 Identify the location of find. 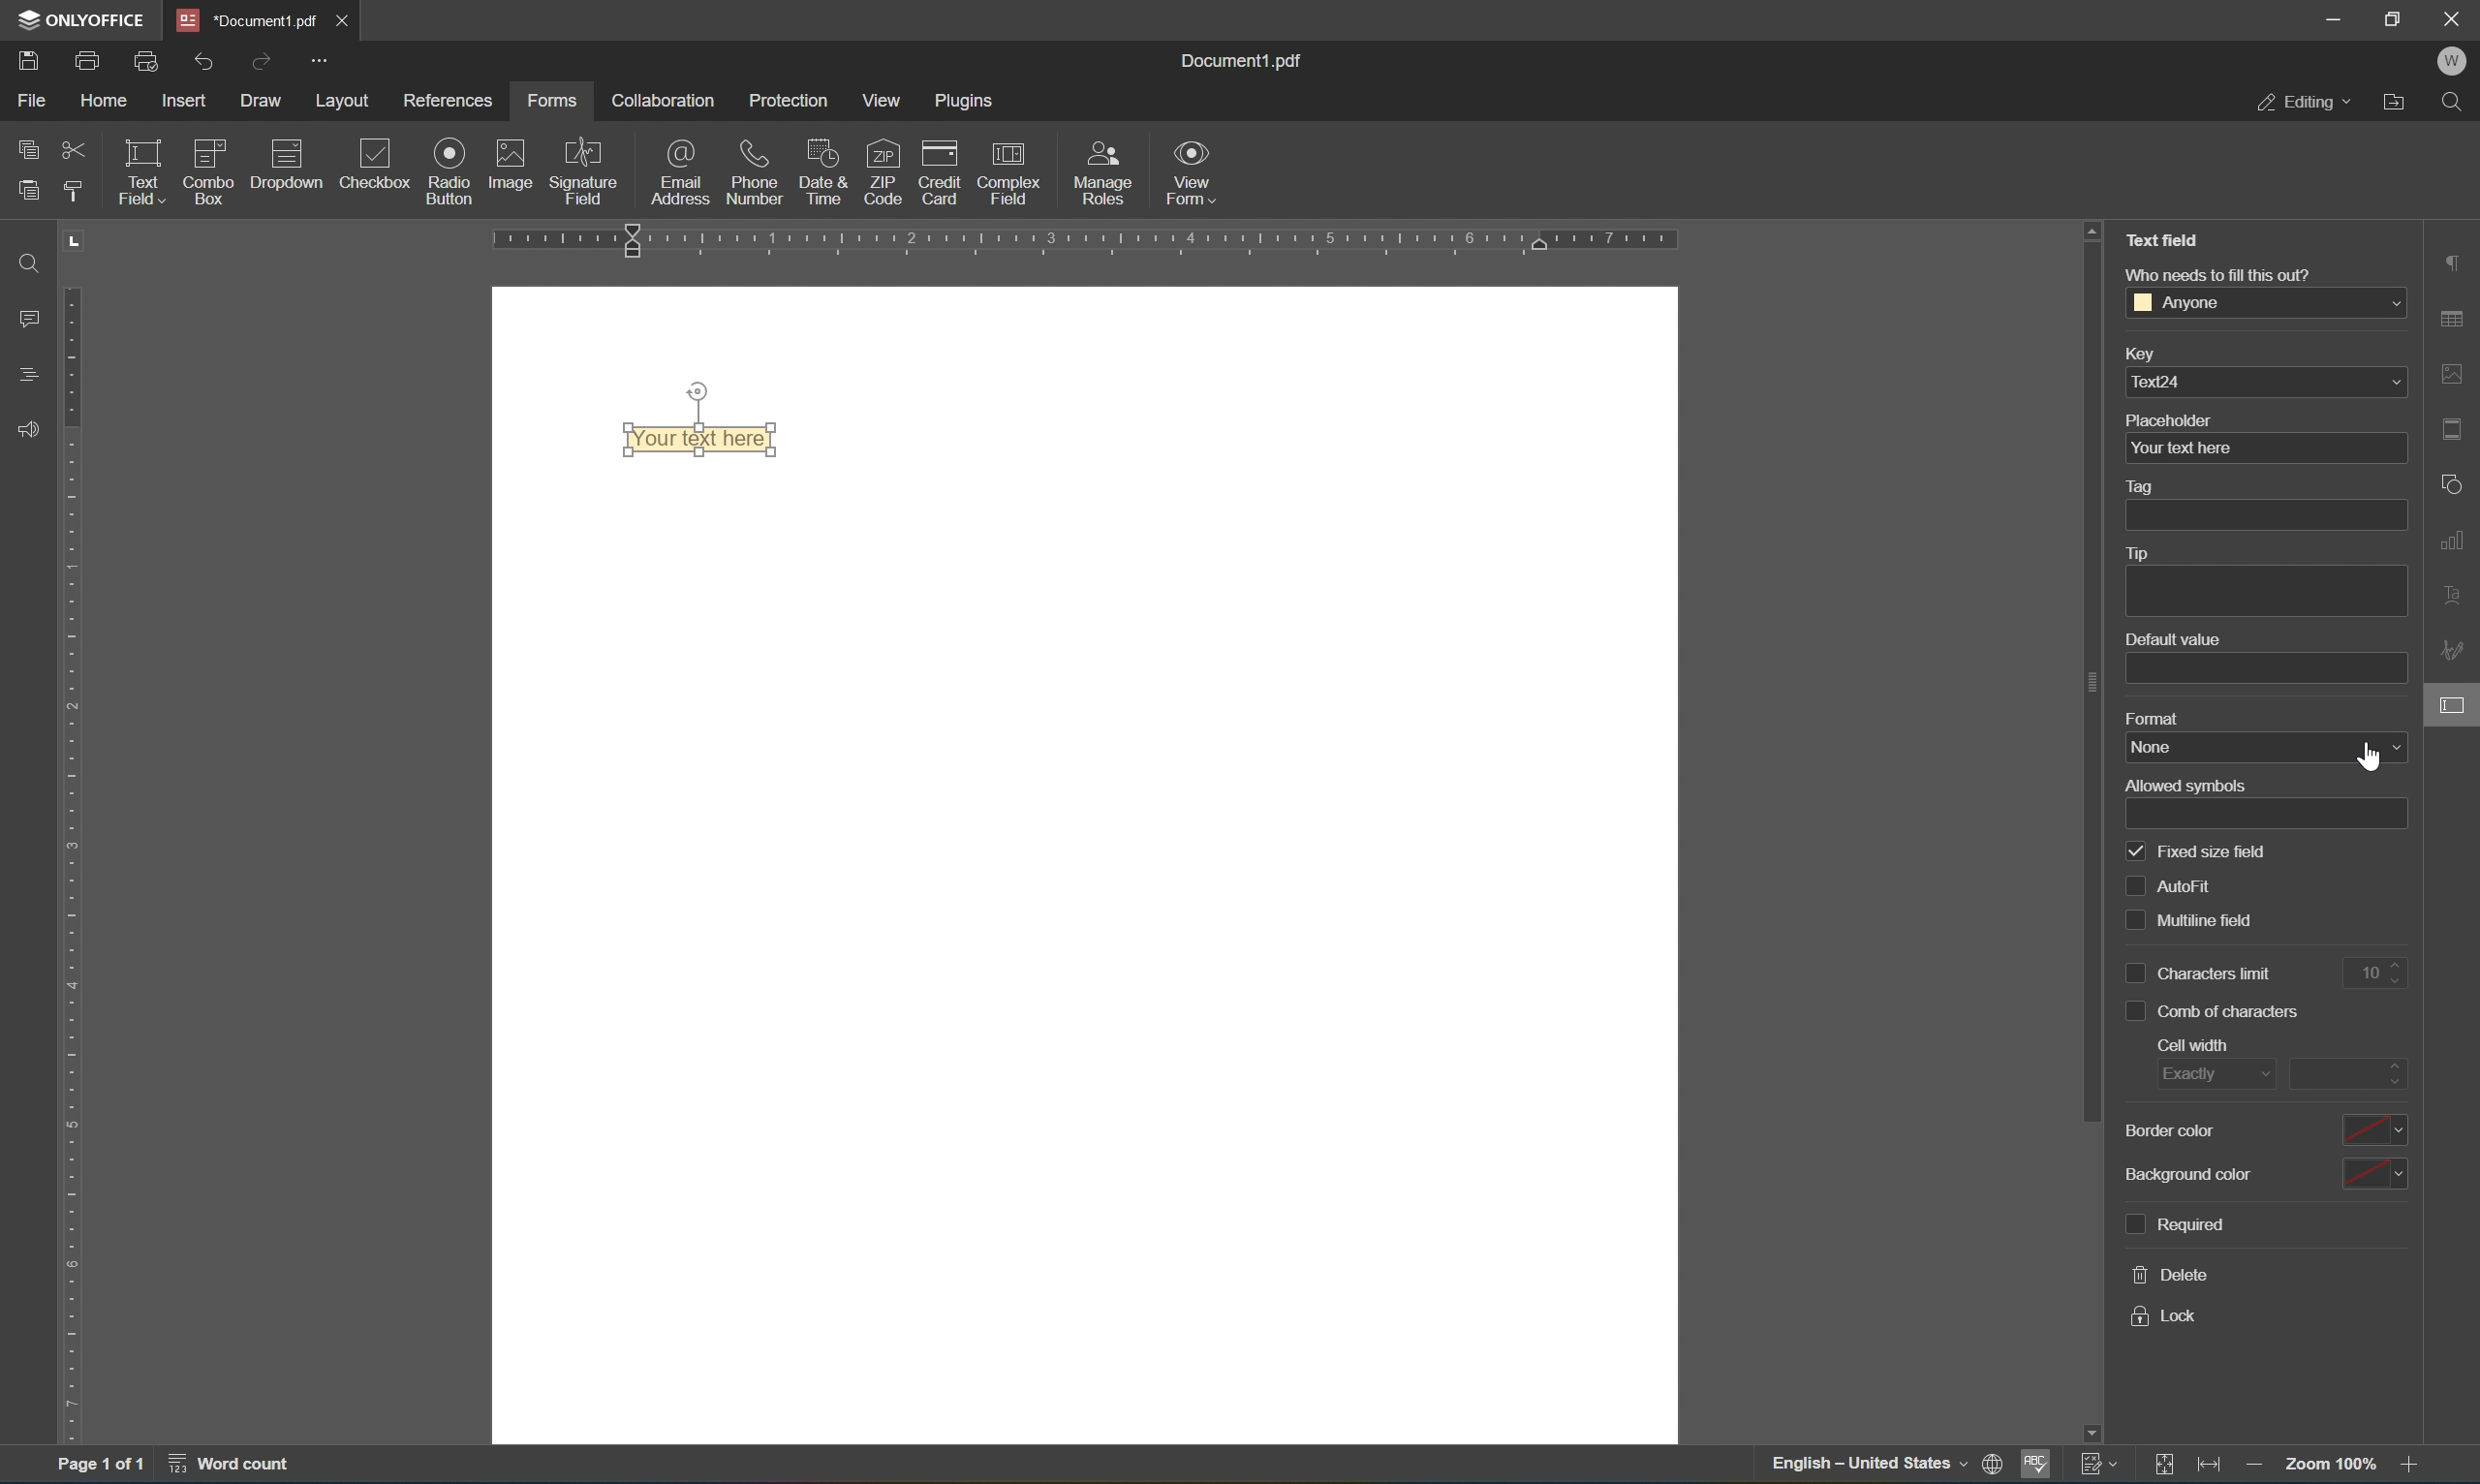
(2458, 103).